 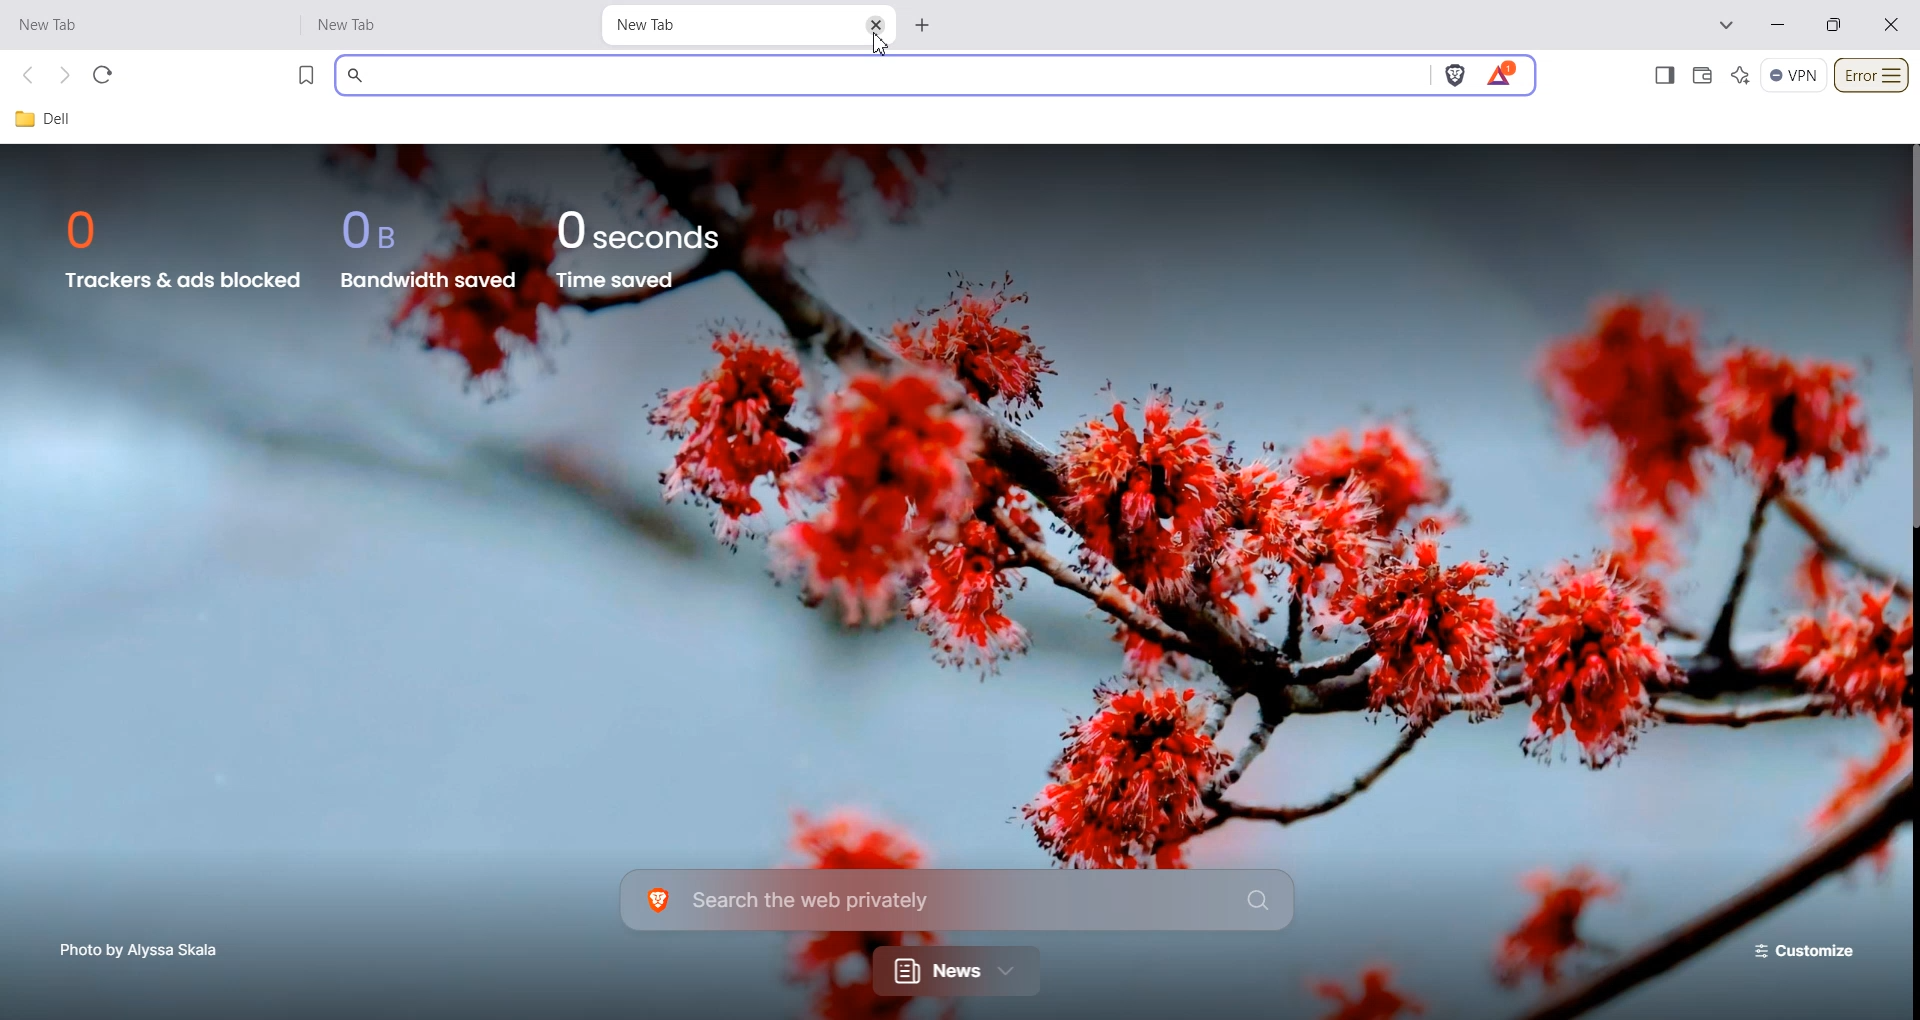 I want to click on Trackers & ads blocked, so click(x=183, y=280).